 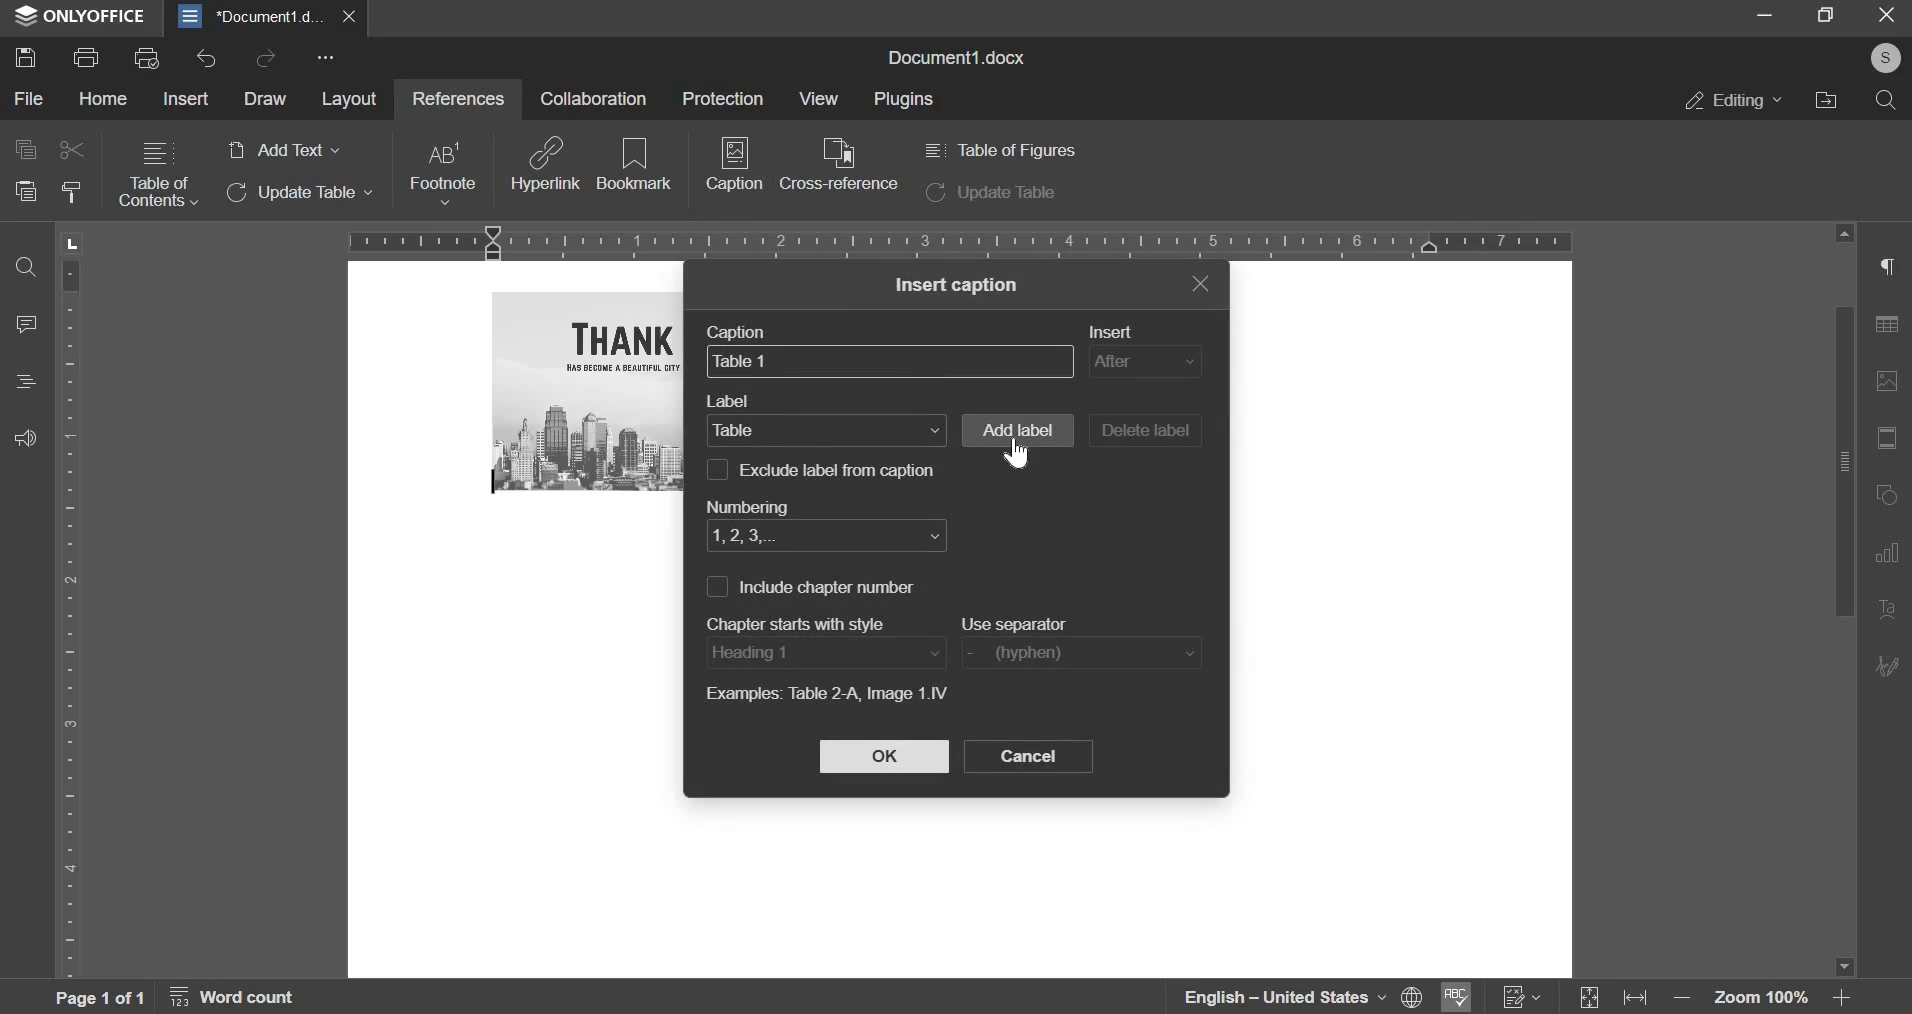 What do you see at coordinates (455, 97) in the screenshot?
I see `references` at bounding box center [455, 97].